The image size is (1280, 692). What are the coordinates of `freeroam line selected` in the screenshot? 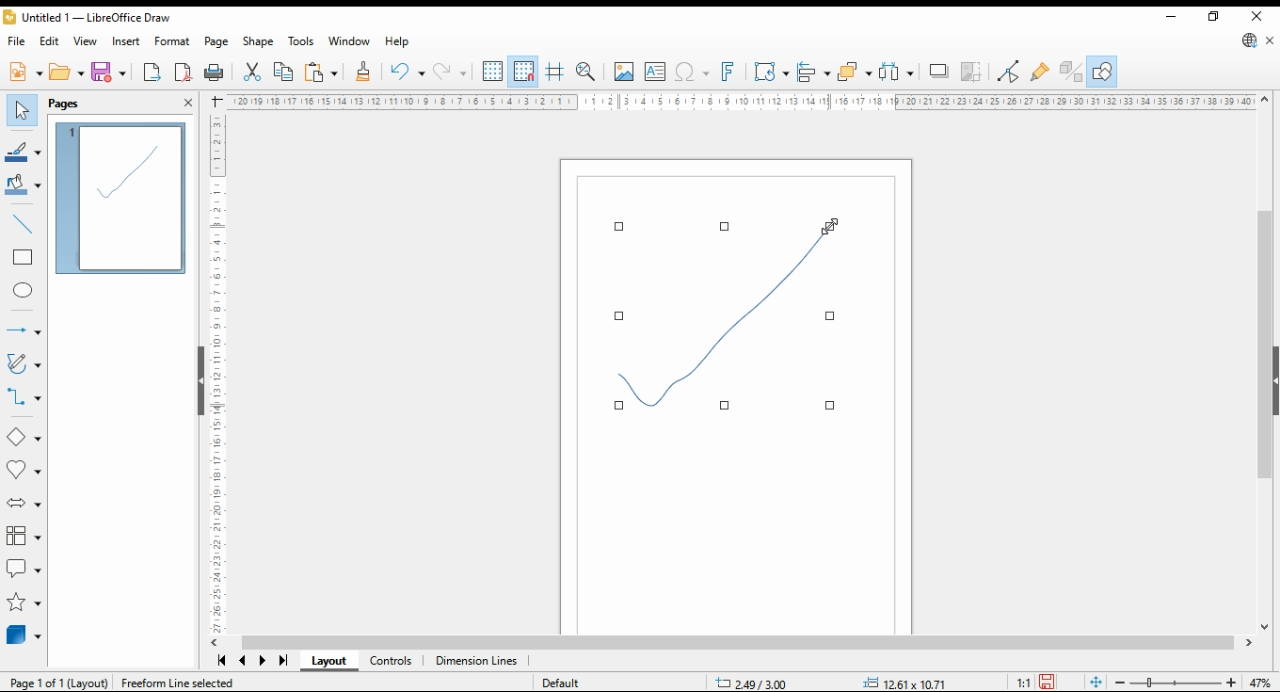 It's located at (179, 684).